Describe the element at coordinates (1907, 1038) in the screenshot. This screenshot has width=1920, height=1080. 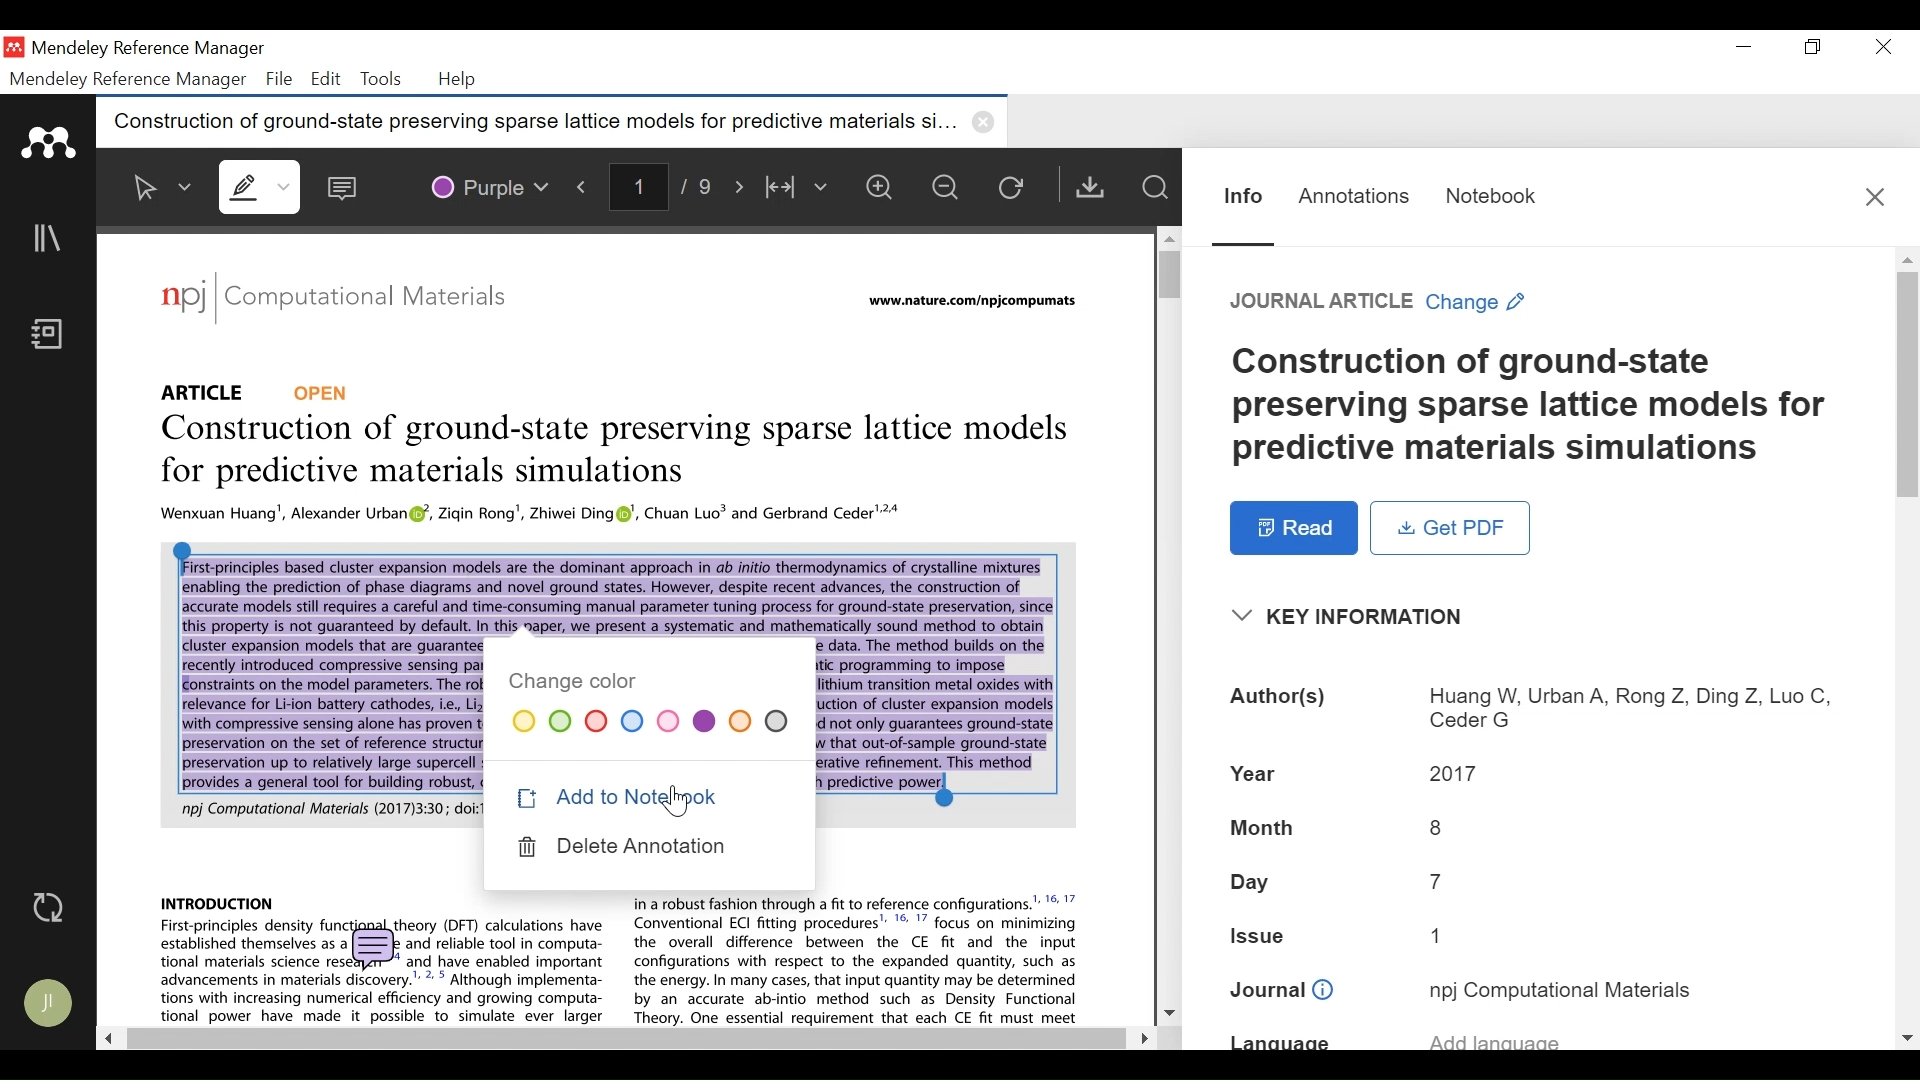
I see `scroll down` at that location.